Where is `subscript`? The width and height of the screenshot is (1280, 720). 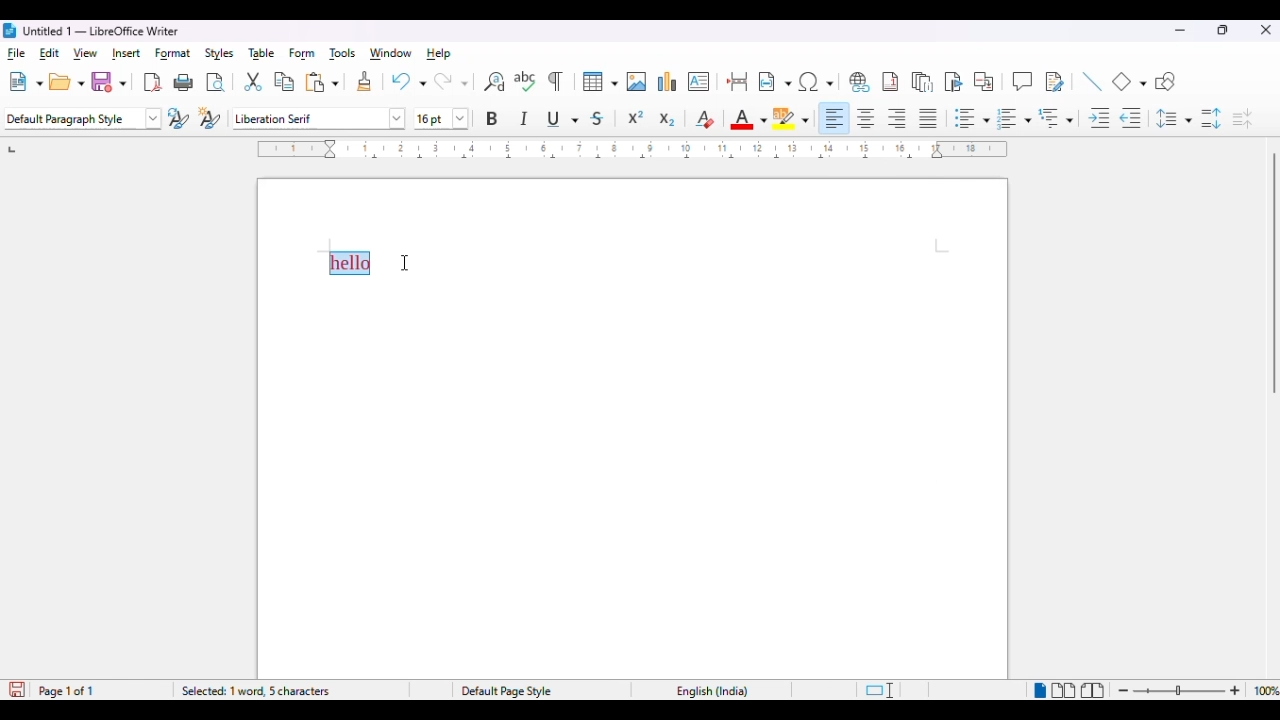 subscript is located at coordinates (666, 120).